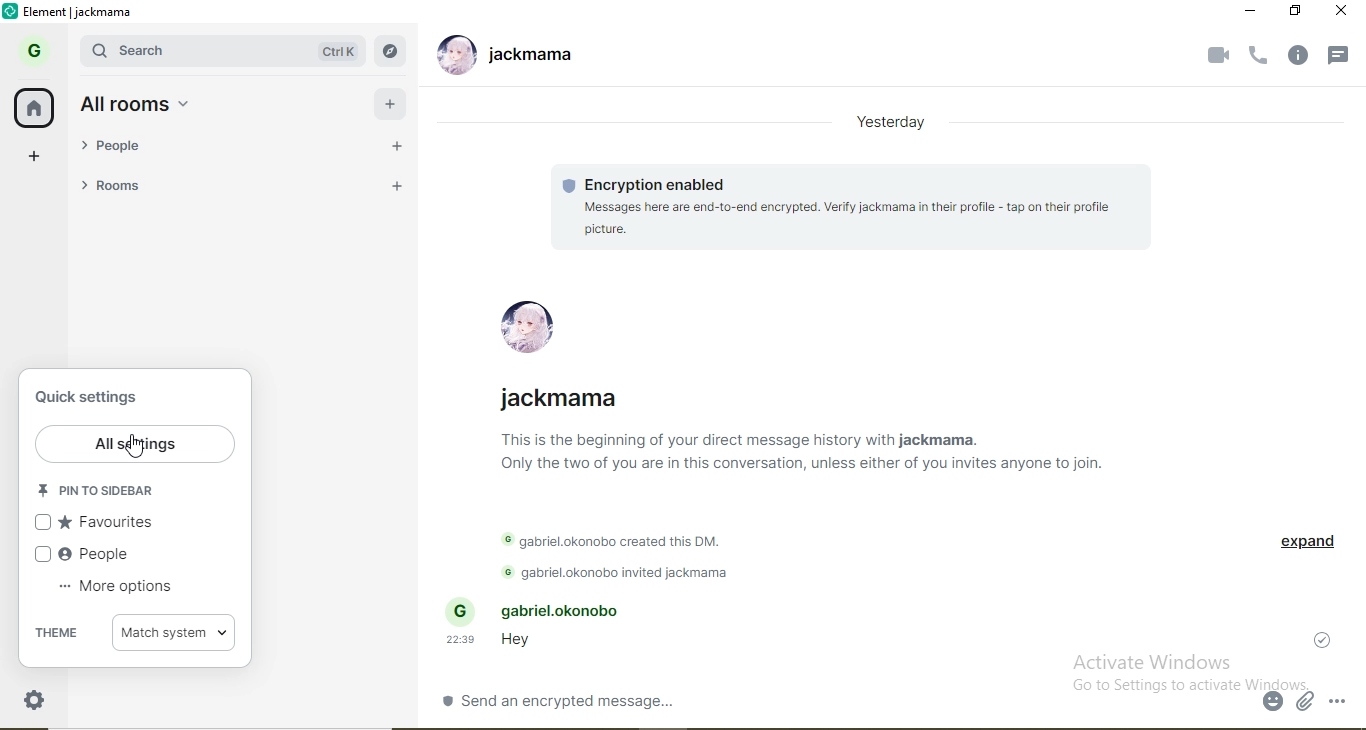 The height and width of the screenshot is (730, 1366). What do you see at coordinates (389, 106) in the screenshot?
I see `all rooms` at bounding box center [389, 106].